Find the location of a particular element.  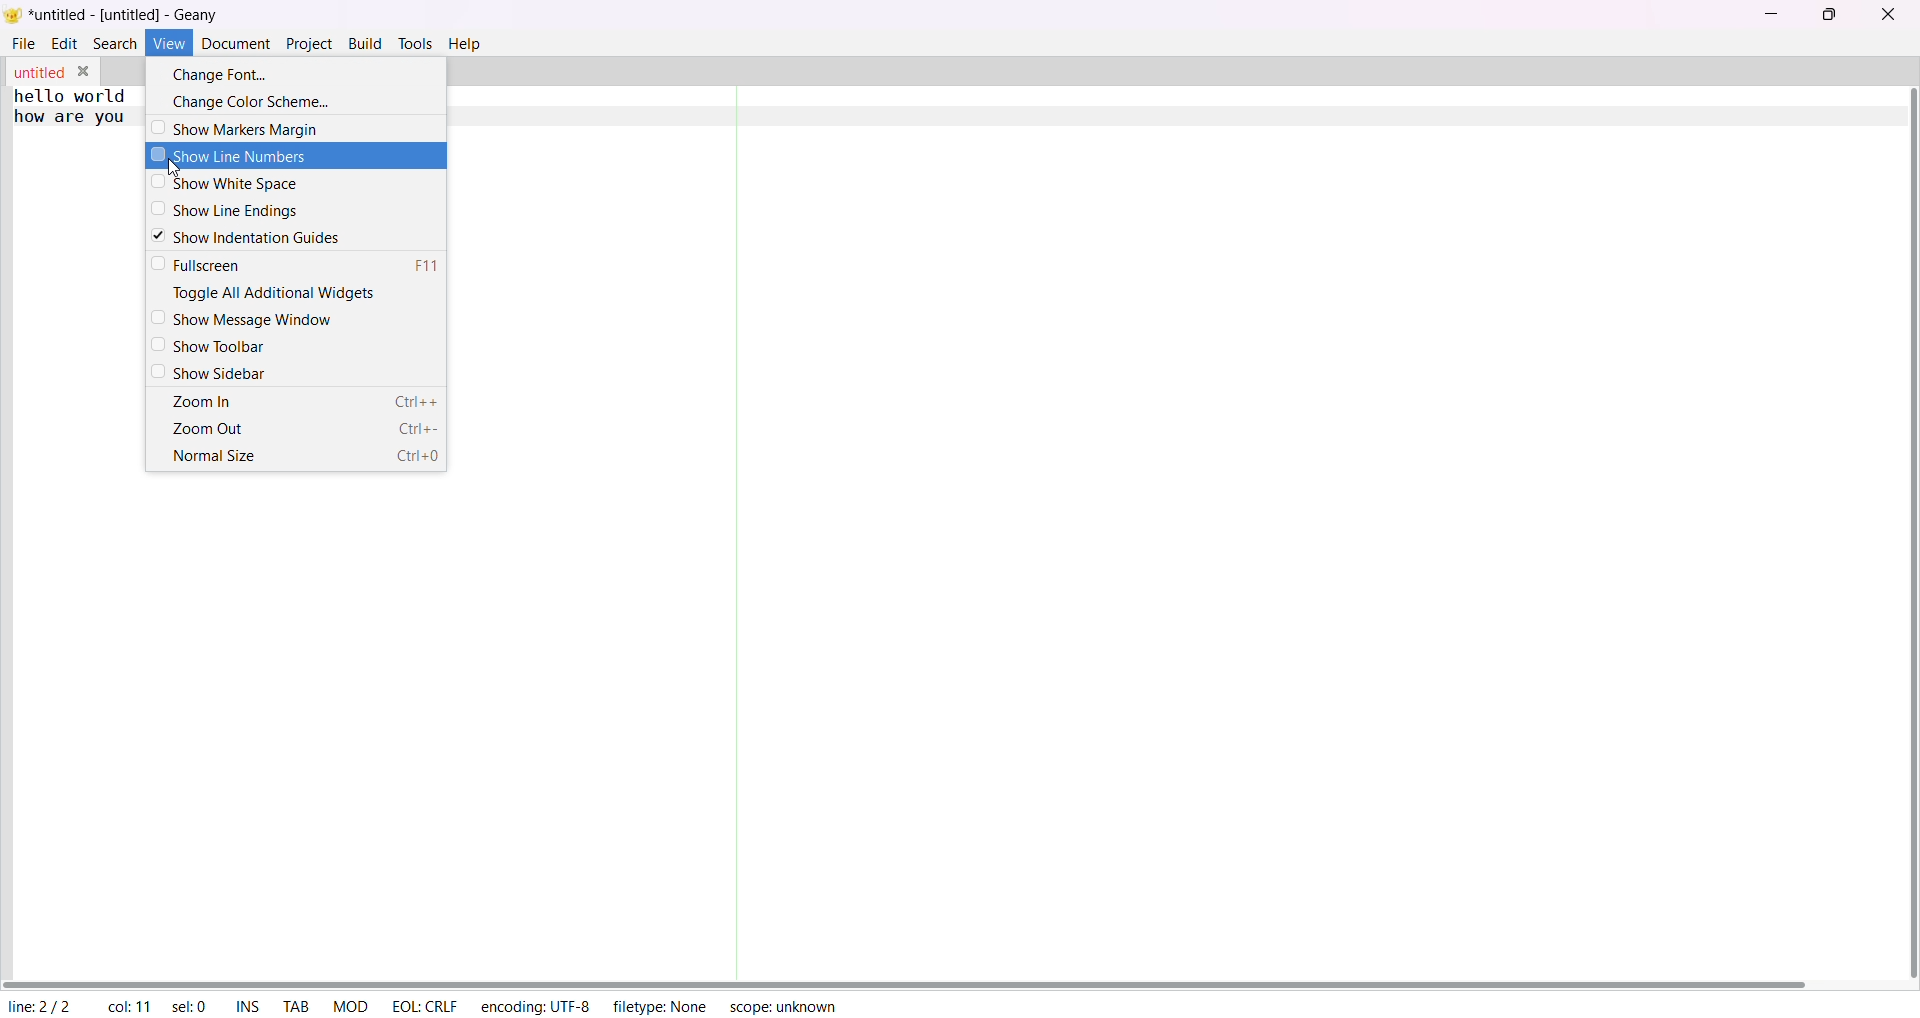

change color scheme is located at coordinates (258, 103).